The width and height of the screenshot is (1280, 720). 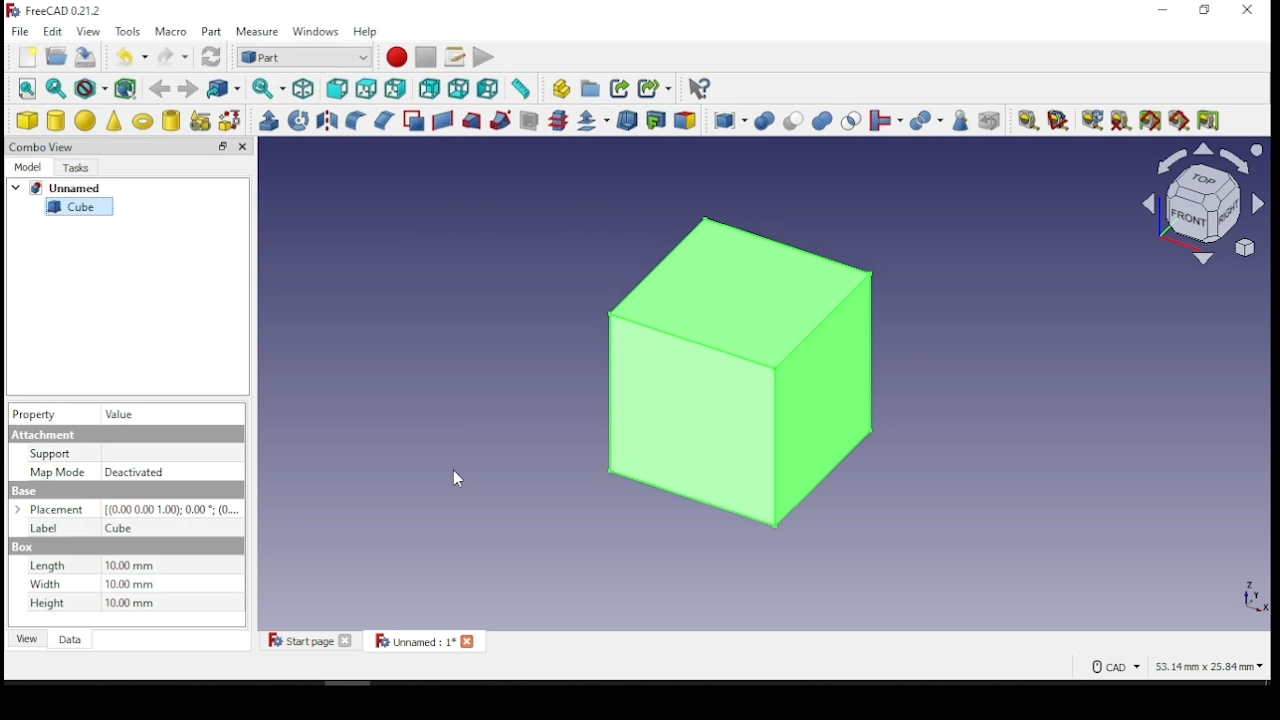 What do you see at coordinates (559, 89) in the screenshot?
I see `create part` at bounding box center [559, 89].